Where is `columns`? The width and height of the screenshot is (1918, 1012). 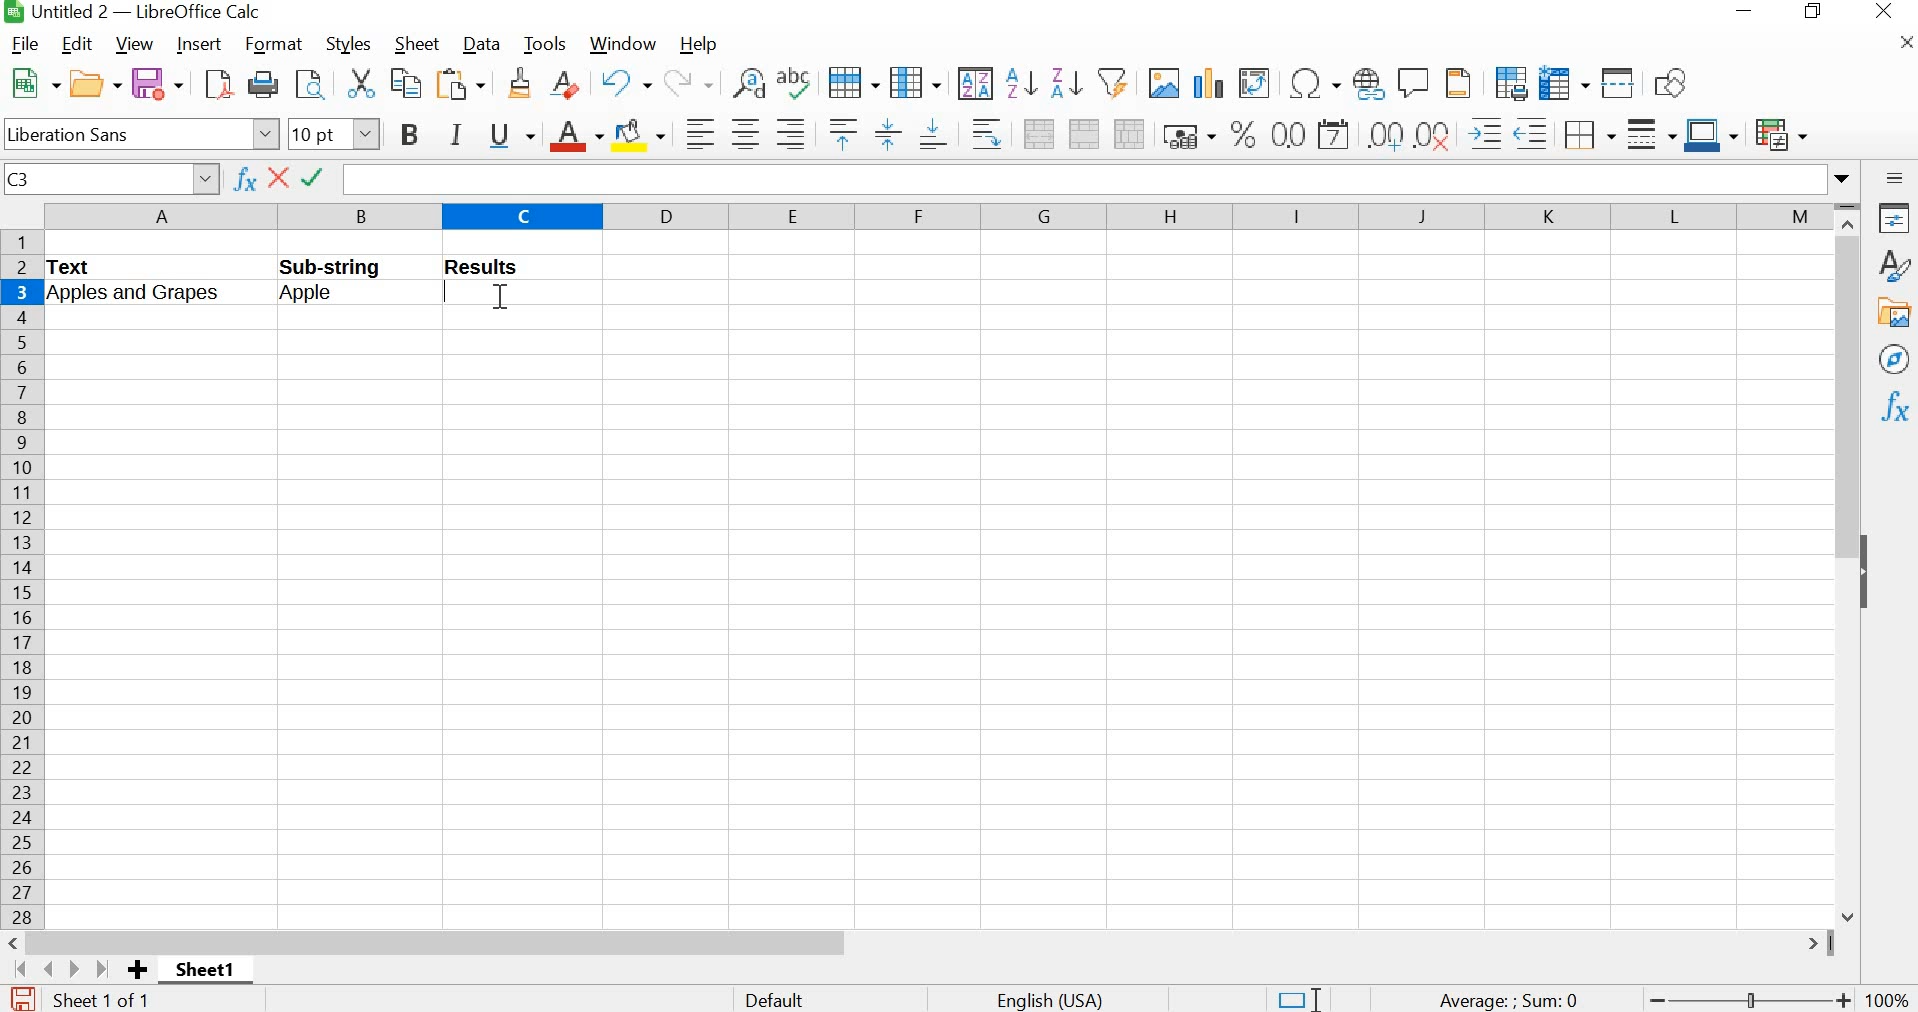 columns is located at coordinates (933, 215).